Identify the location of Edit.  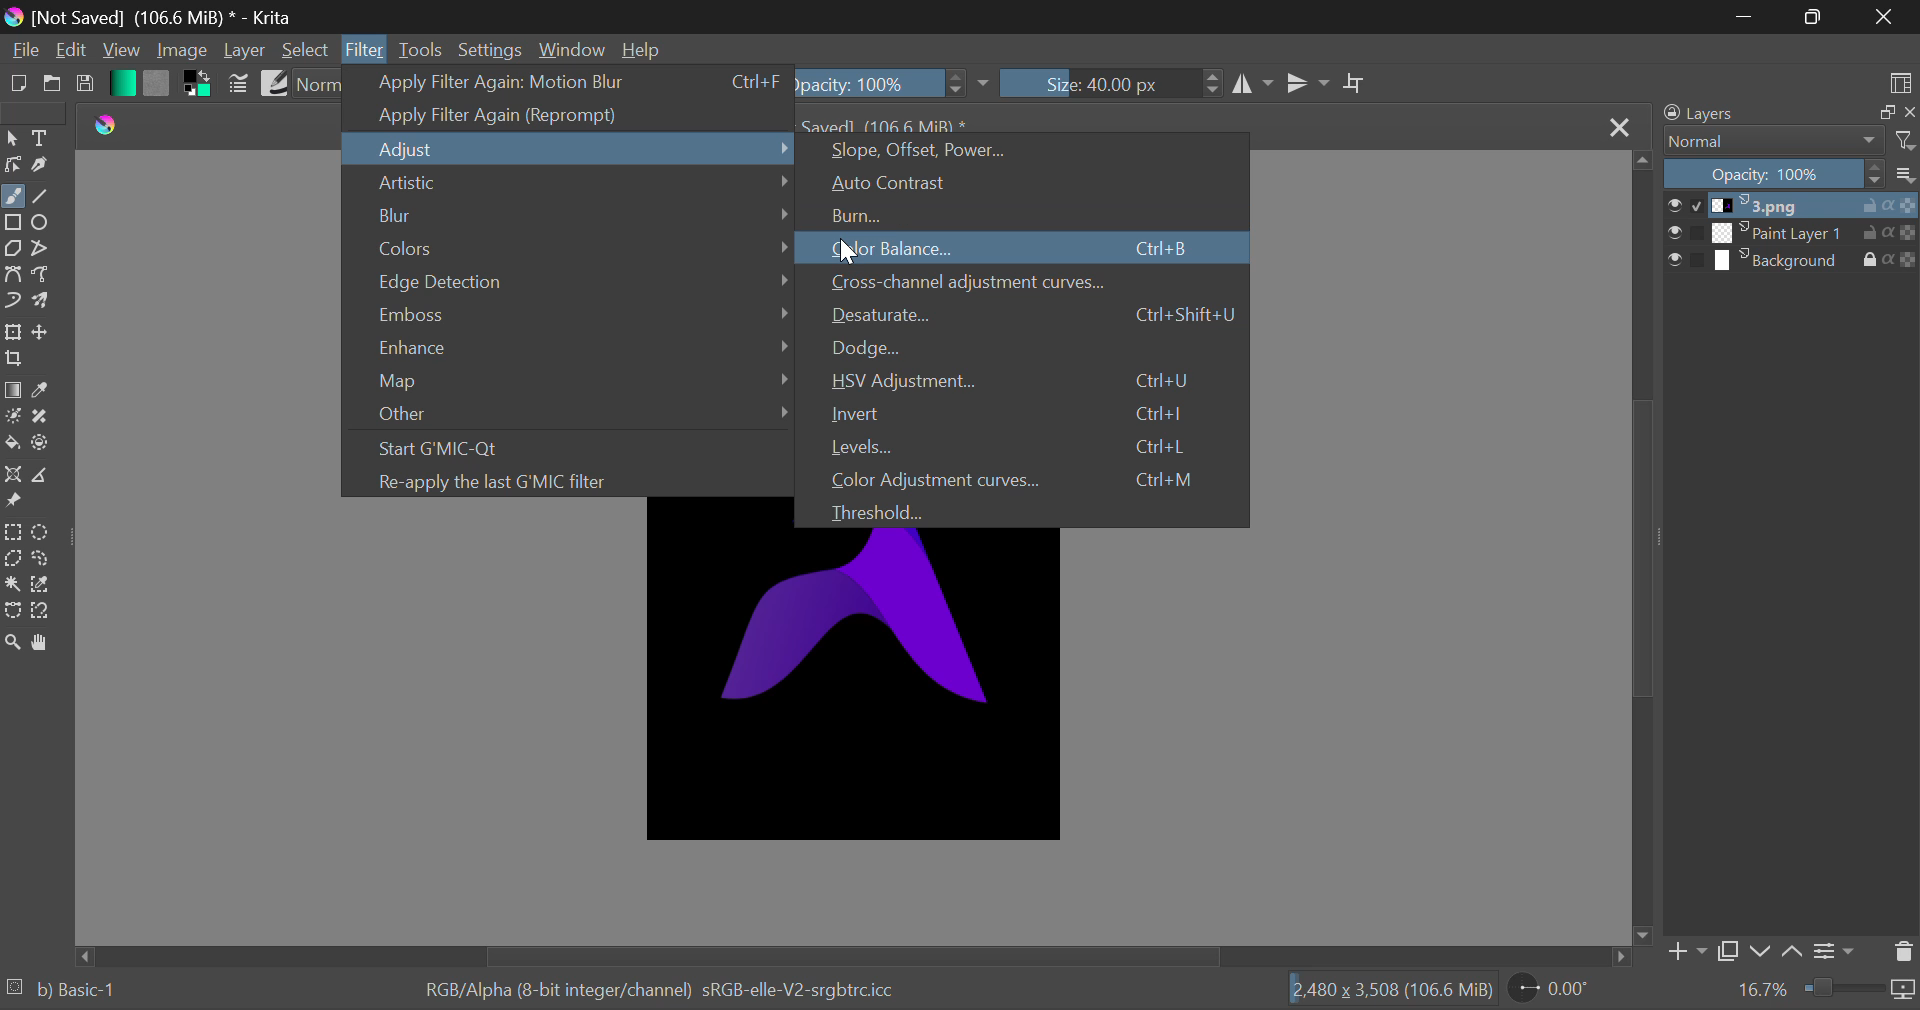
(68, 52).